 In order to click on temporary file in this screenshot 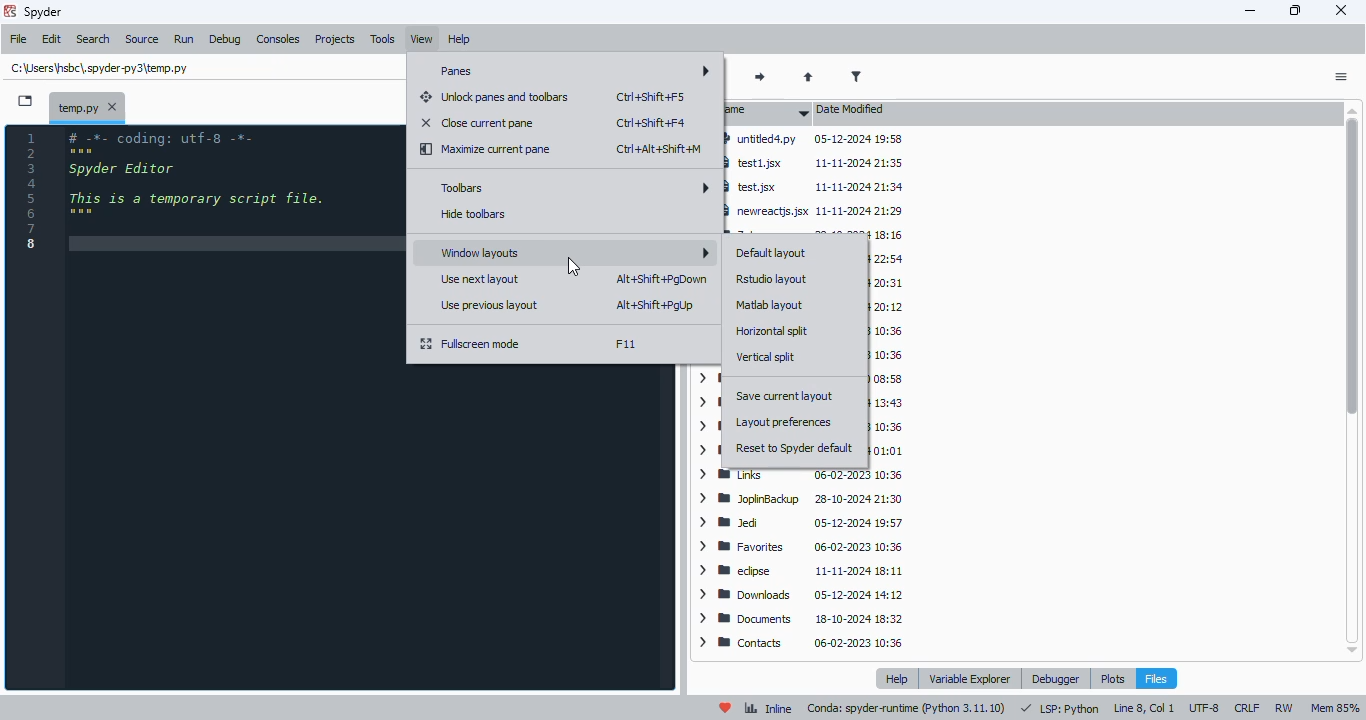, I will do `click(98, 68)`.